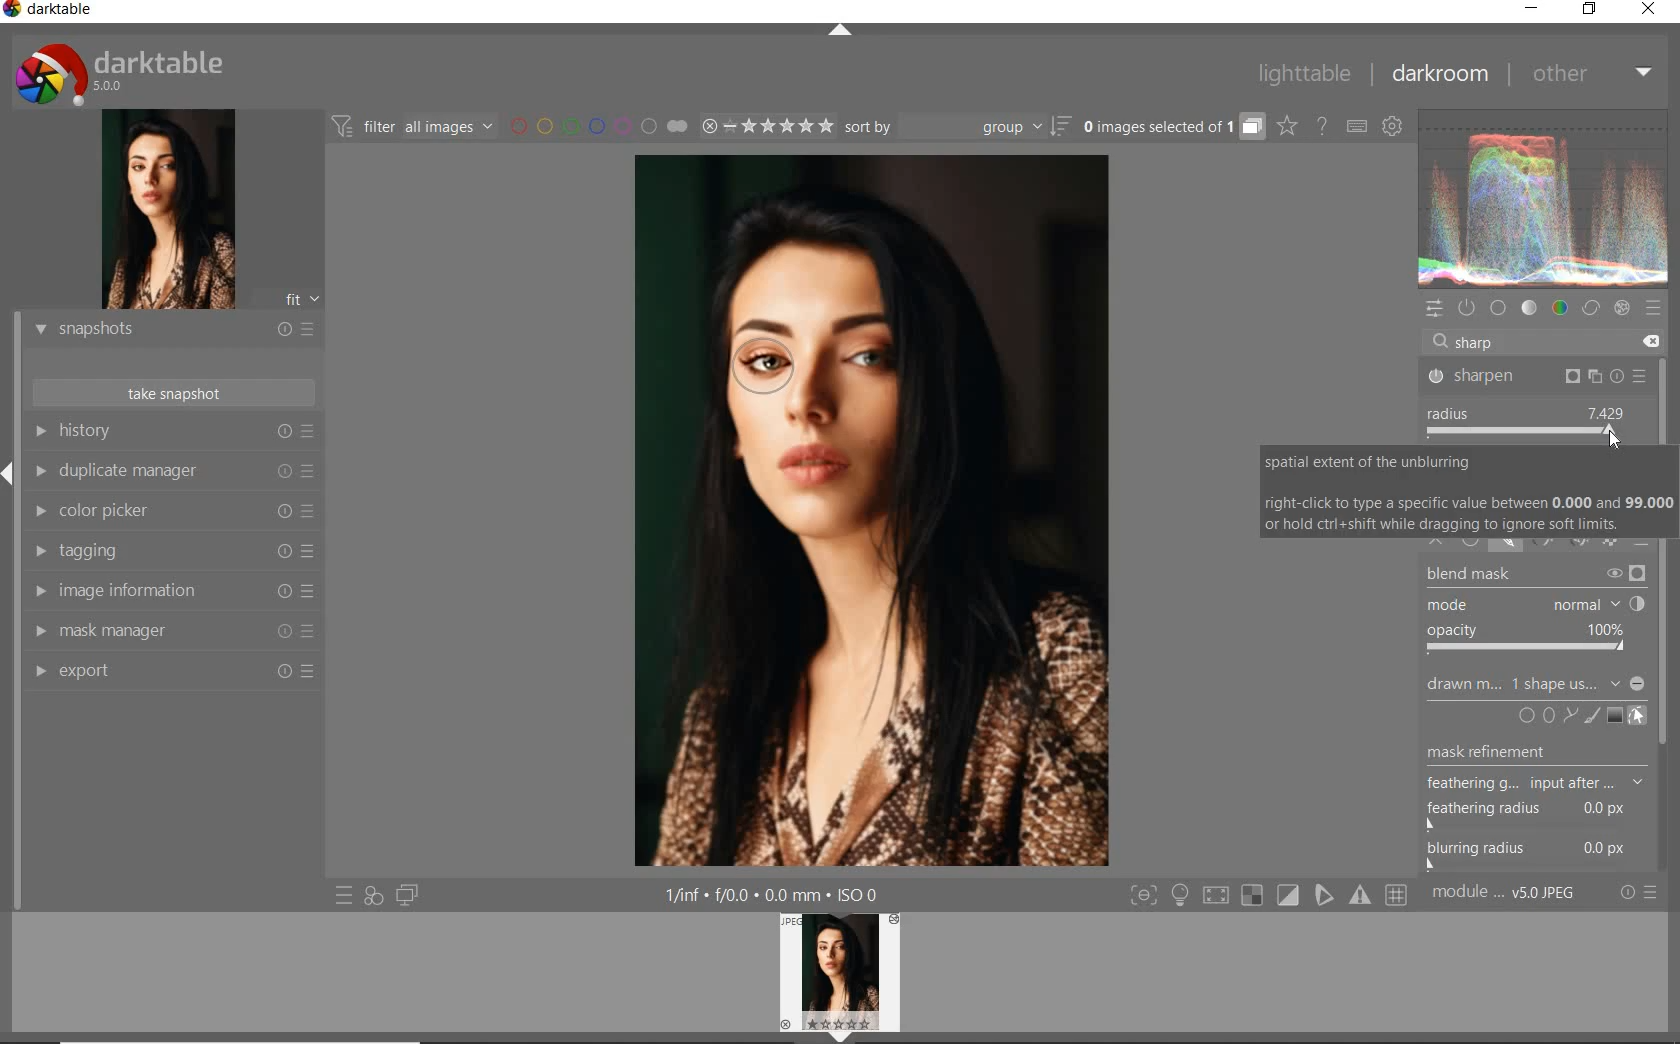  What do you see at coordinates (774, 370) in the screenshot?
I see `selective sharpening added on a subjects eyes` at bounding box center [774, 370].